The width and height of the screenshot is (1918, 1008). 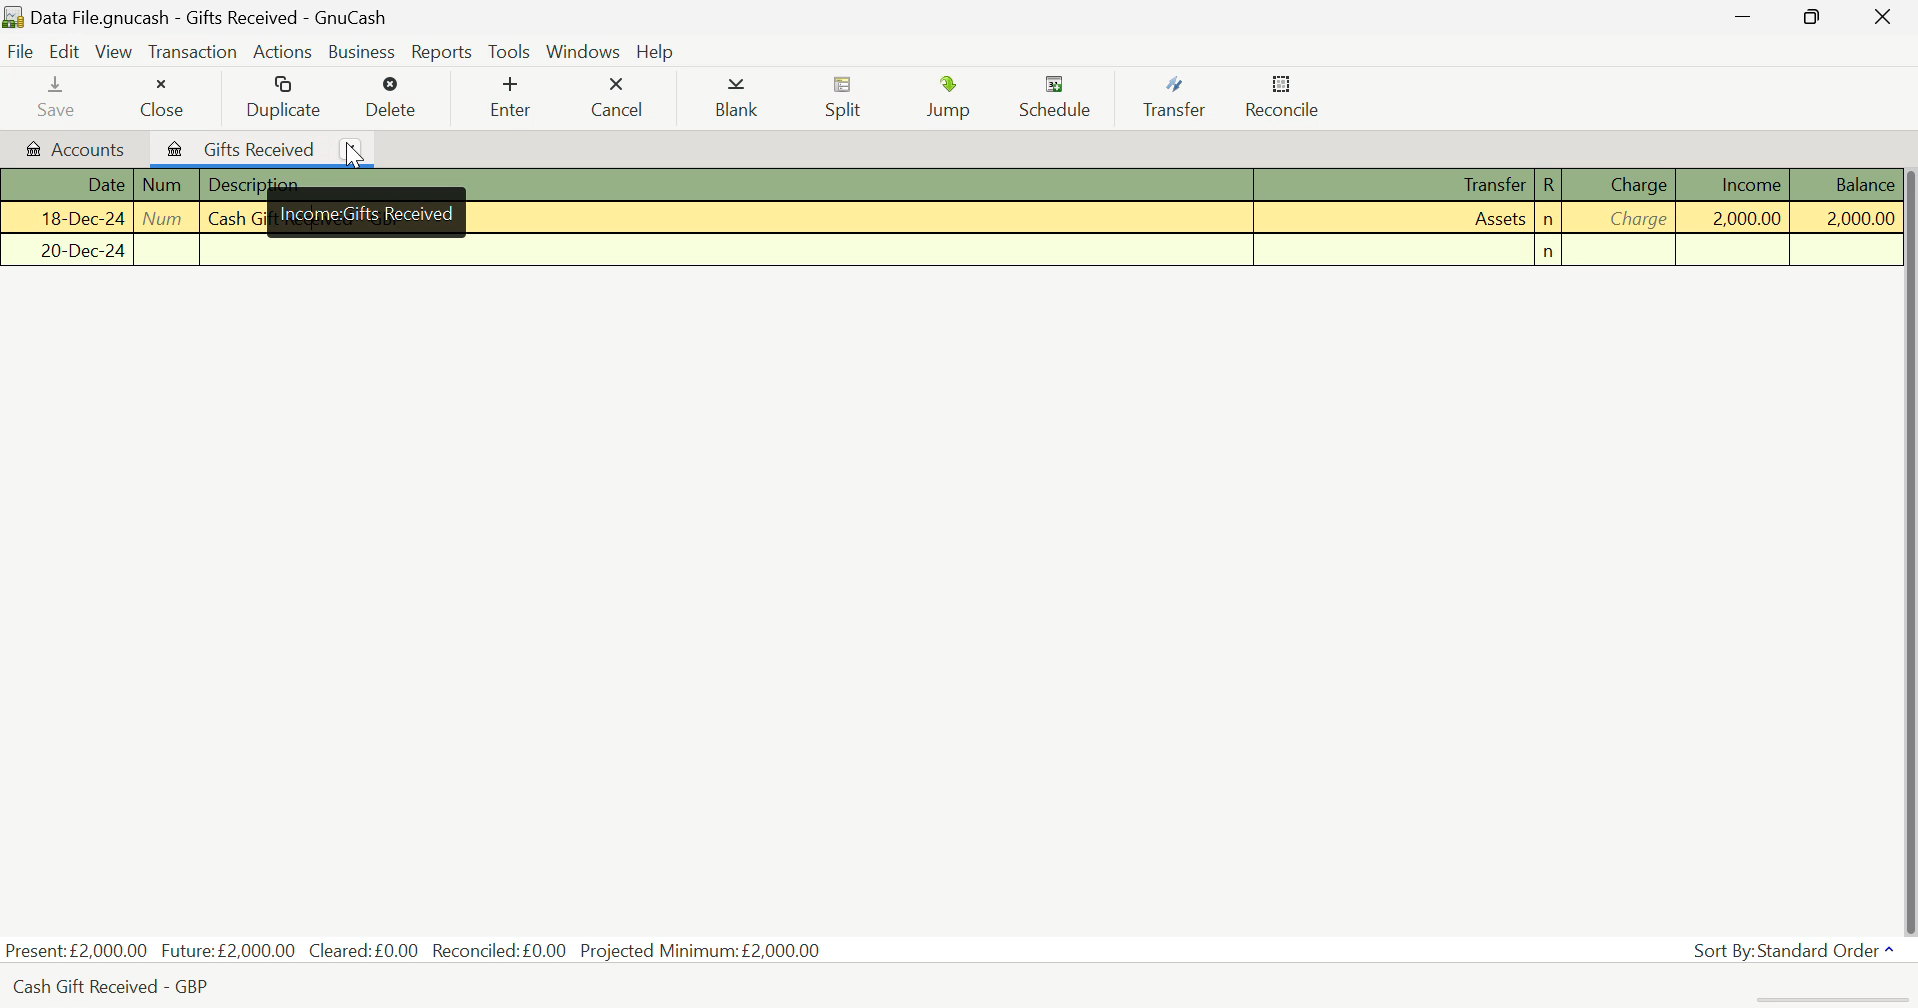 What do you see at coordinates (511, 51) in the screenshot?
I see `Tools` at bounding box center [511, 51].